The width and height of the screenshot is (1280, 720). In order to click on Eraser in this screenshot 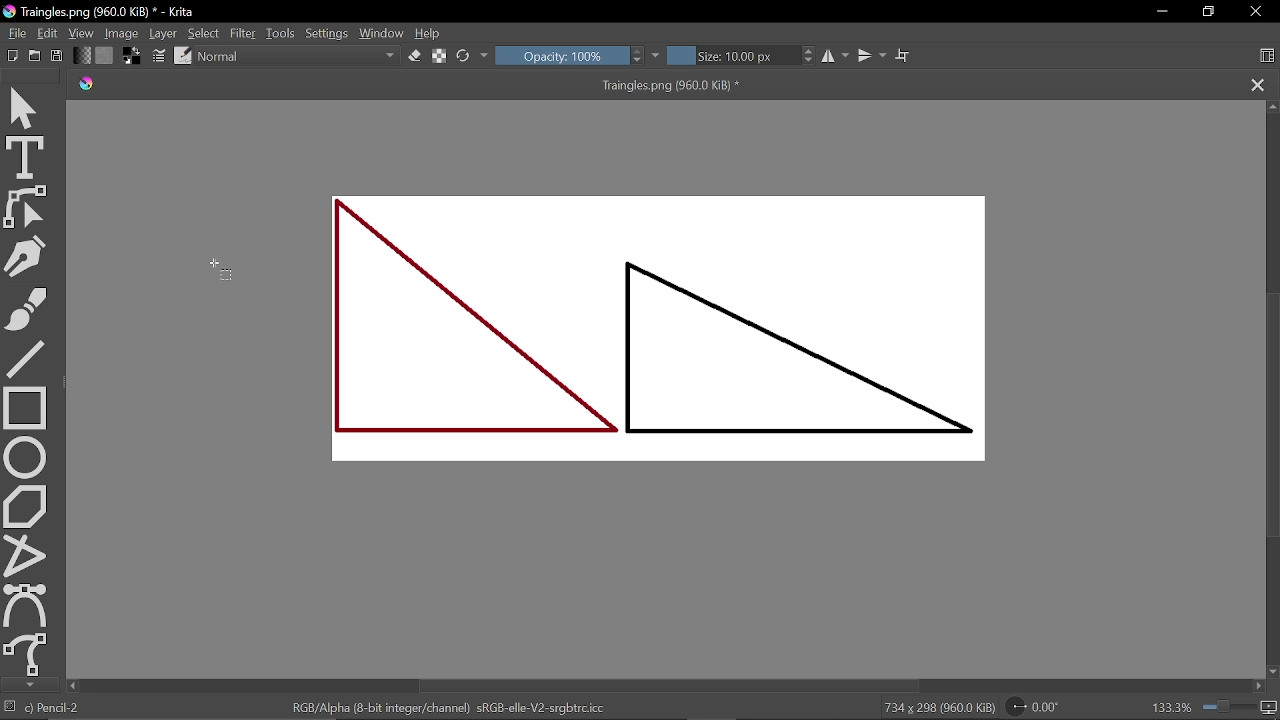, I will do `click(415, 56)`.